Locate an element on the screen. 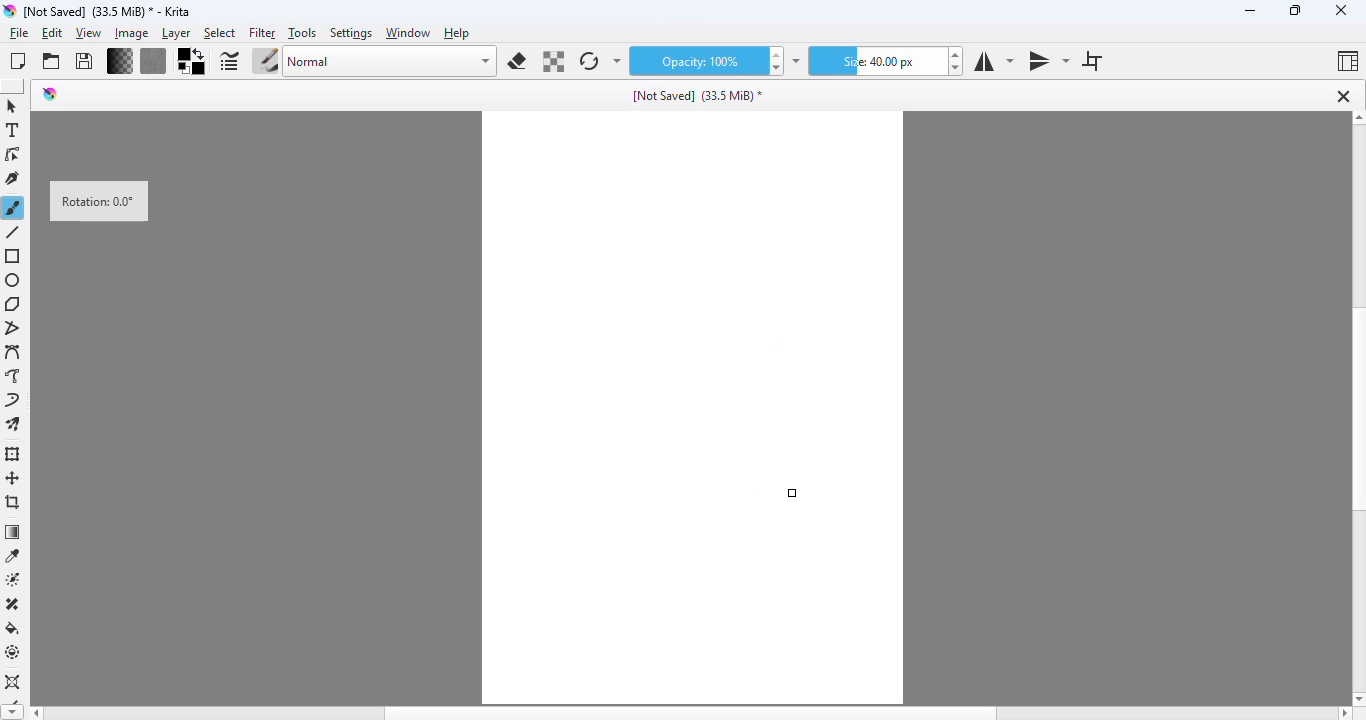  settings is located at coordinates (352, 33).